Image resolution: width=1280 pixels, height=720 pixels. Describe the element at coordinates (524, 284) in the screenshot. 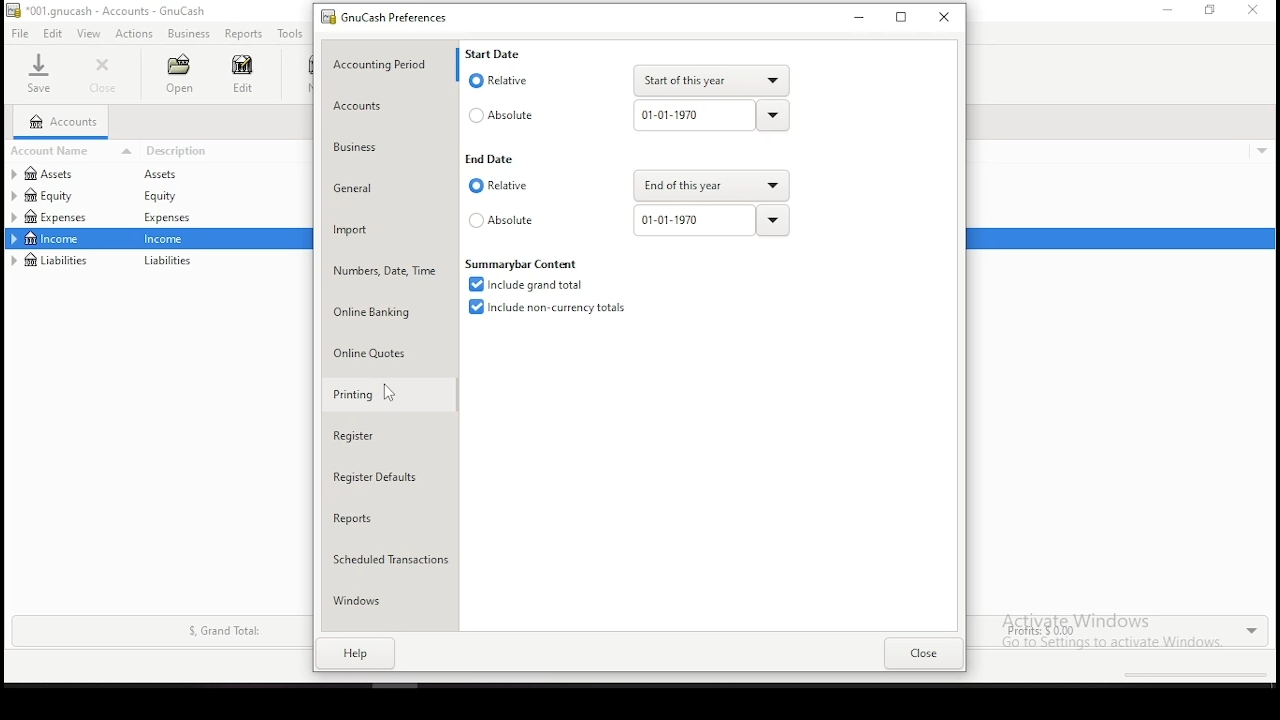

I see `checkbox: include grand total` at that location.